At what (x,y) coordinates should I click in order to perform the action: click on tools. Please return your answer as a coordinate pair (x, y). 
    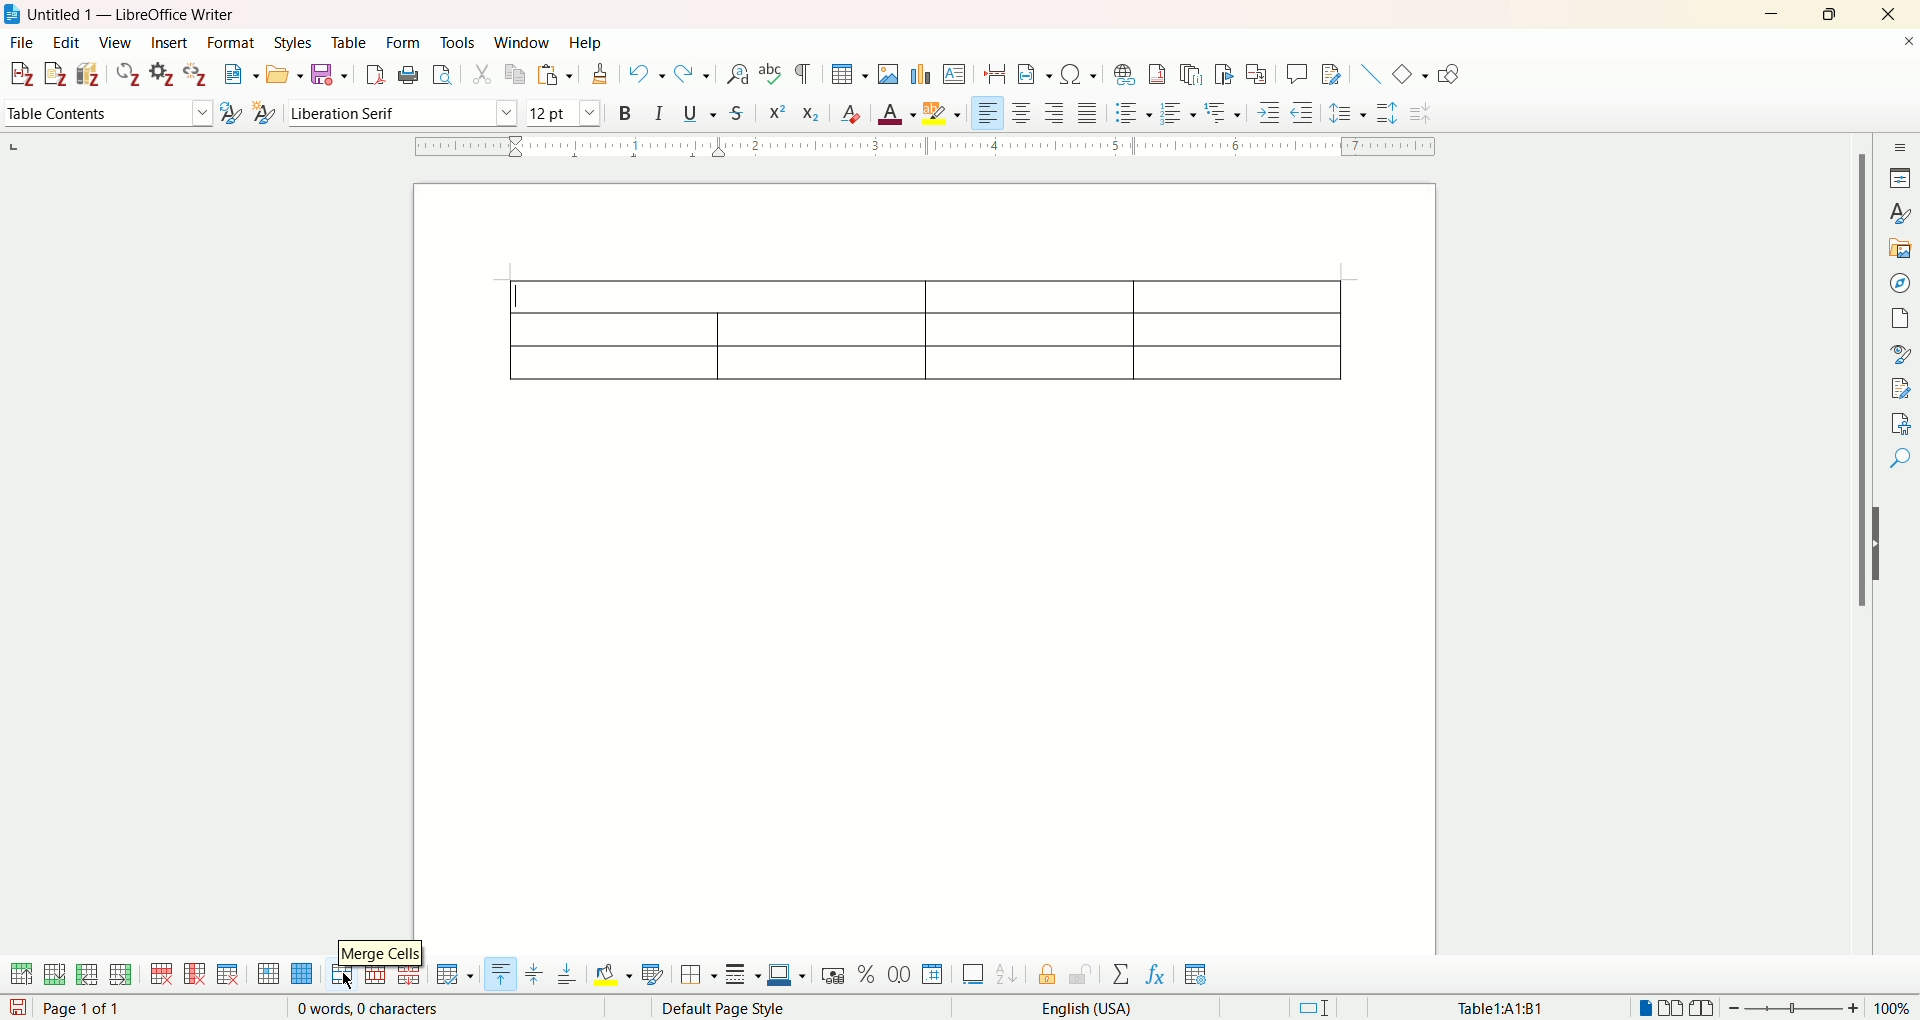
    Looking at the image, I should click on (459, 42).